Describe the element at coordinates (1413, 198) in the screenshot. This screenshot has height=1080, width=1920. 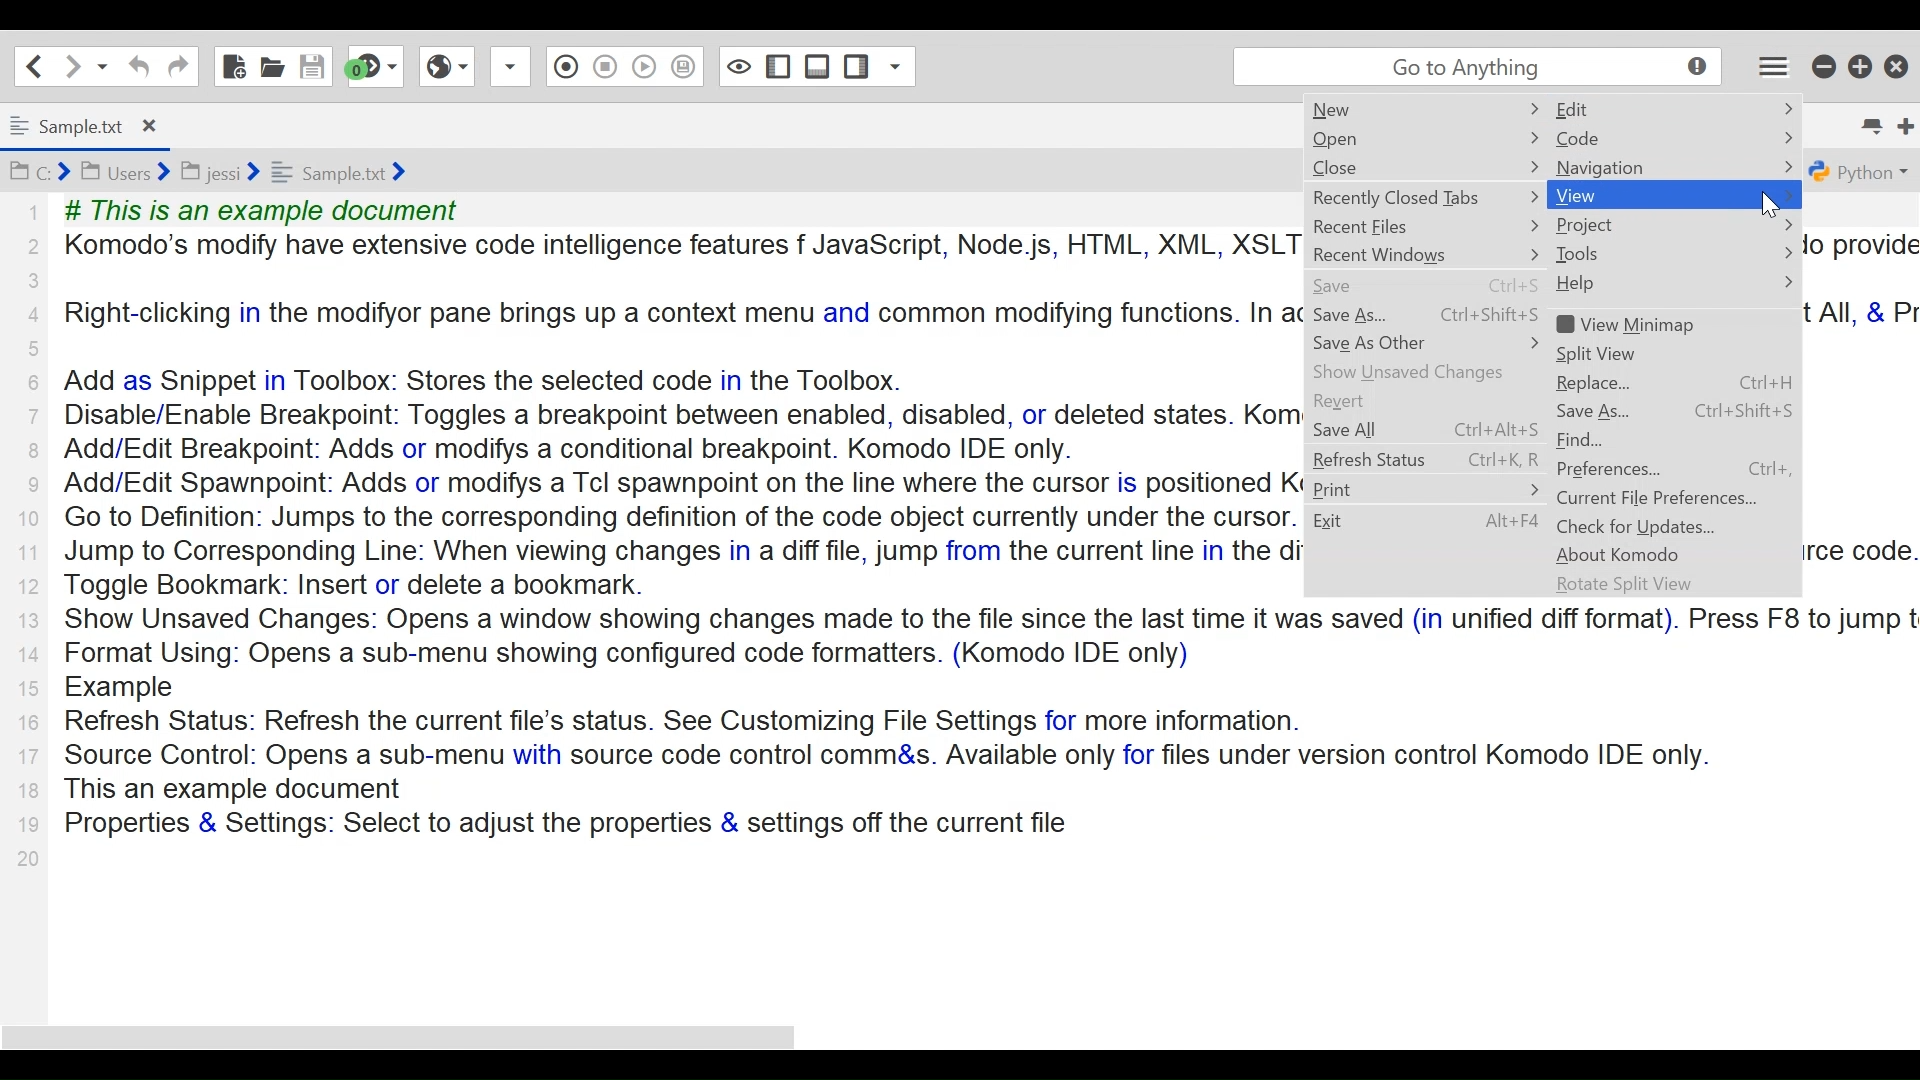
I see `Recently Closed Tabs` at that location.